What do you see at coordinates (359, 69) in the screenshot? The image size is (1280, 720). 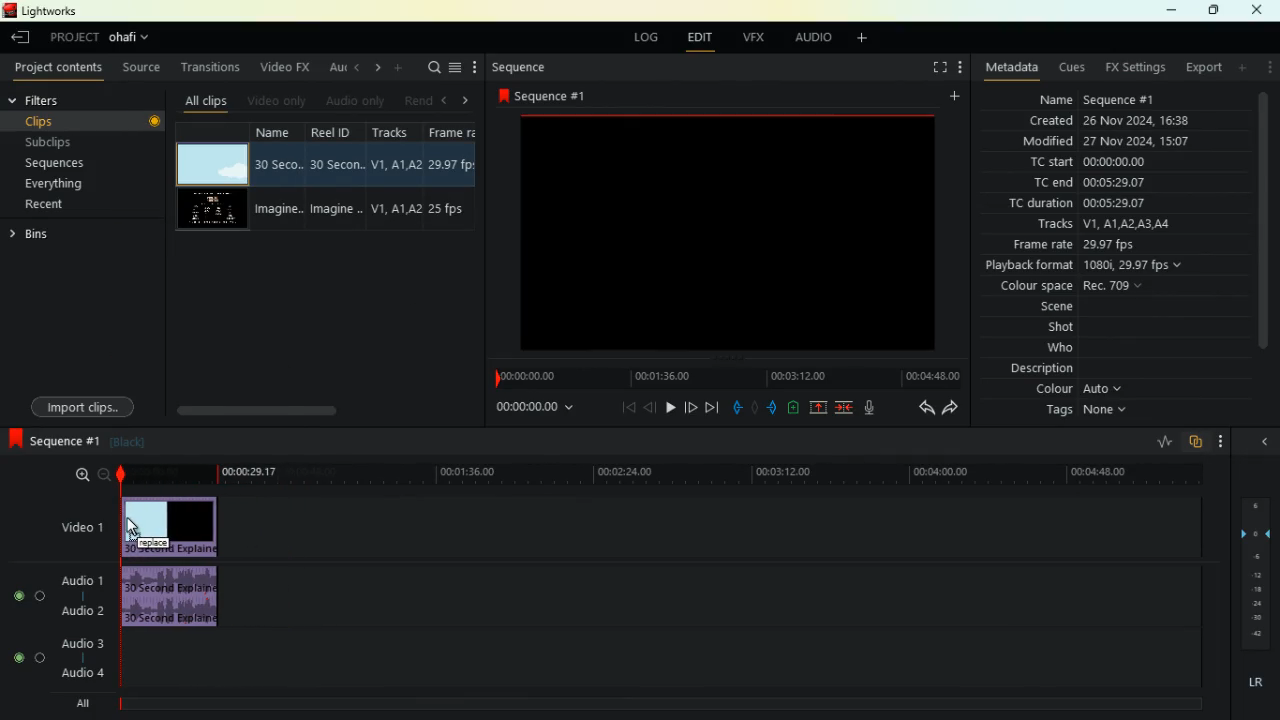 I see `left` at bounding box center [359, 69].